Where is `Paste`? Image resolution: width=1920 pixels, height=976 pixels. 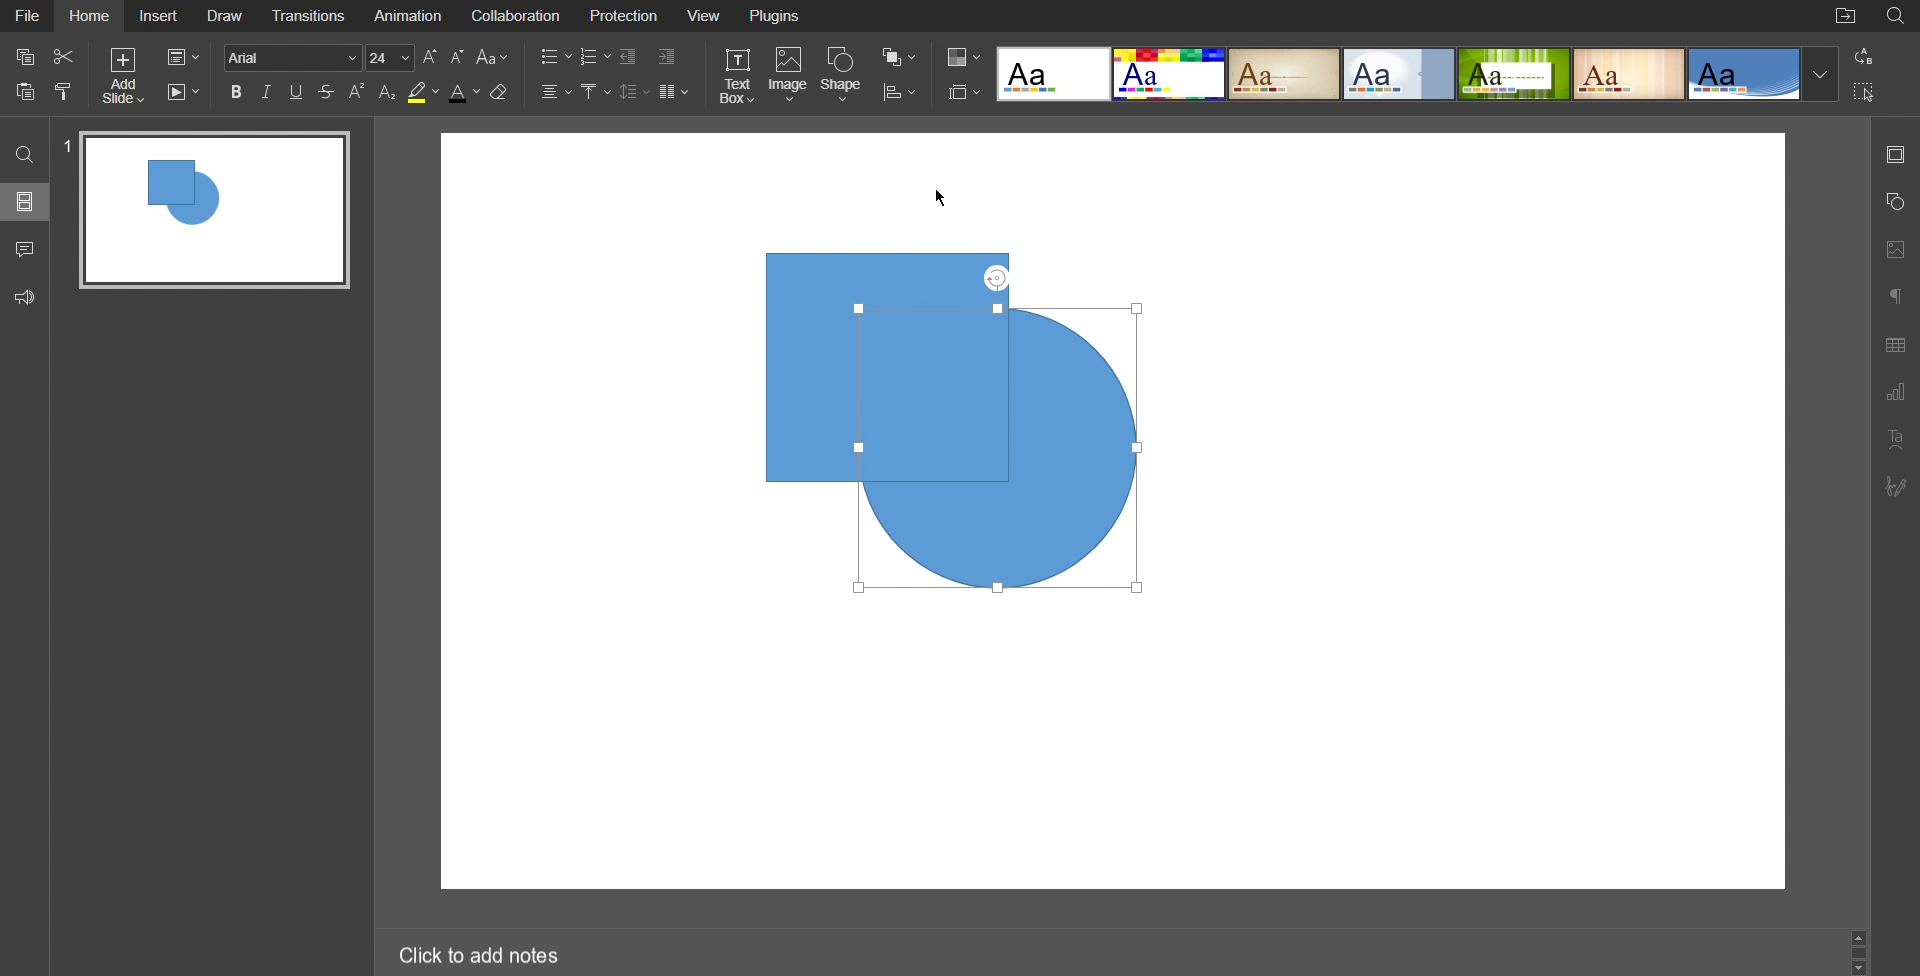 Paste is located at coordinates (23, 95).